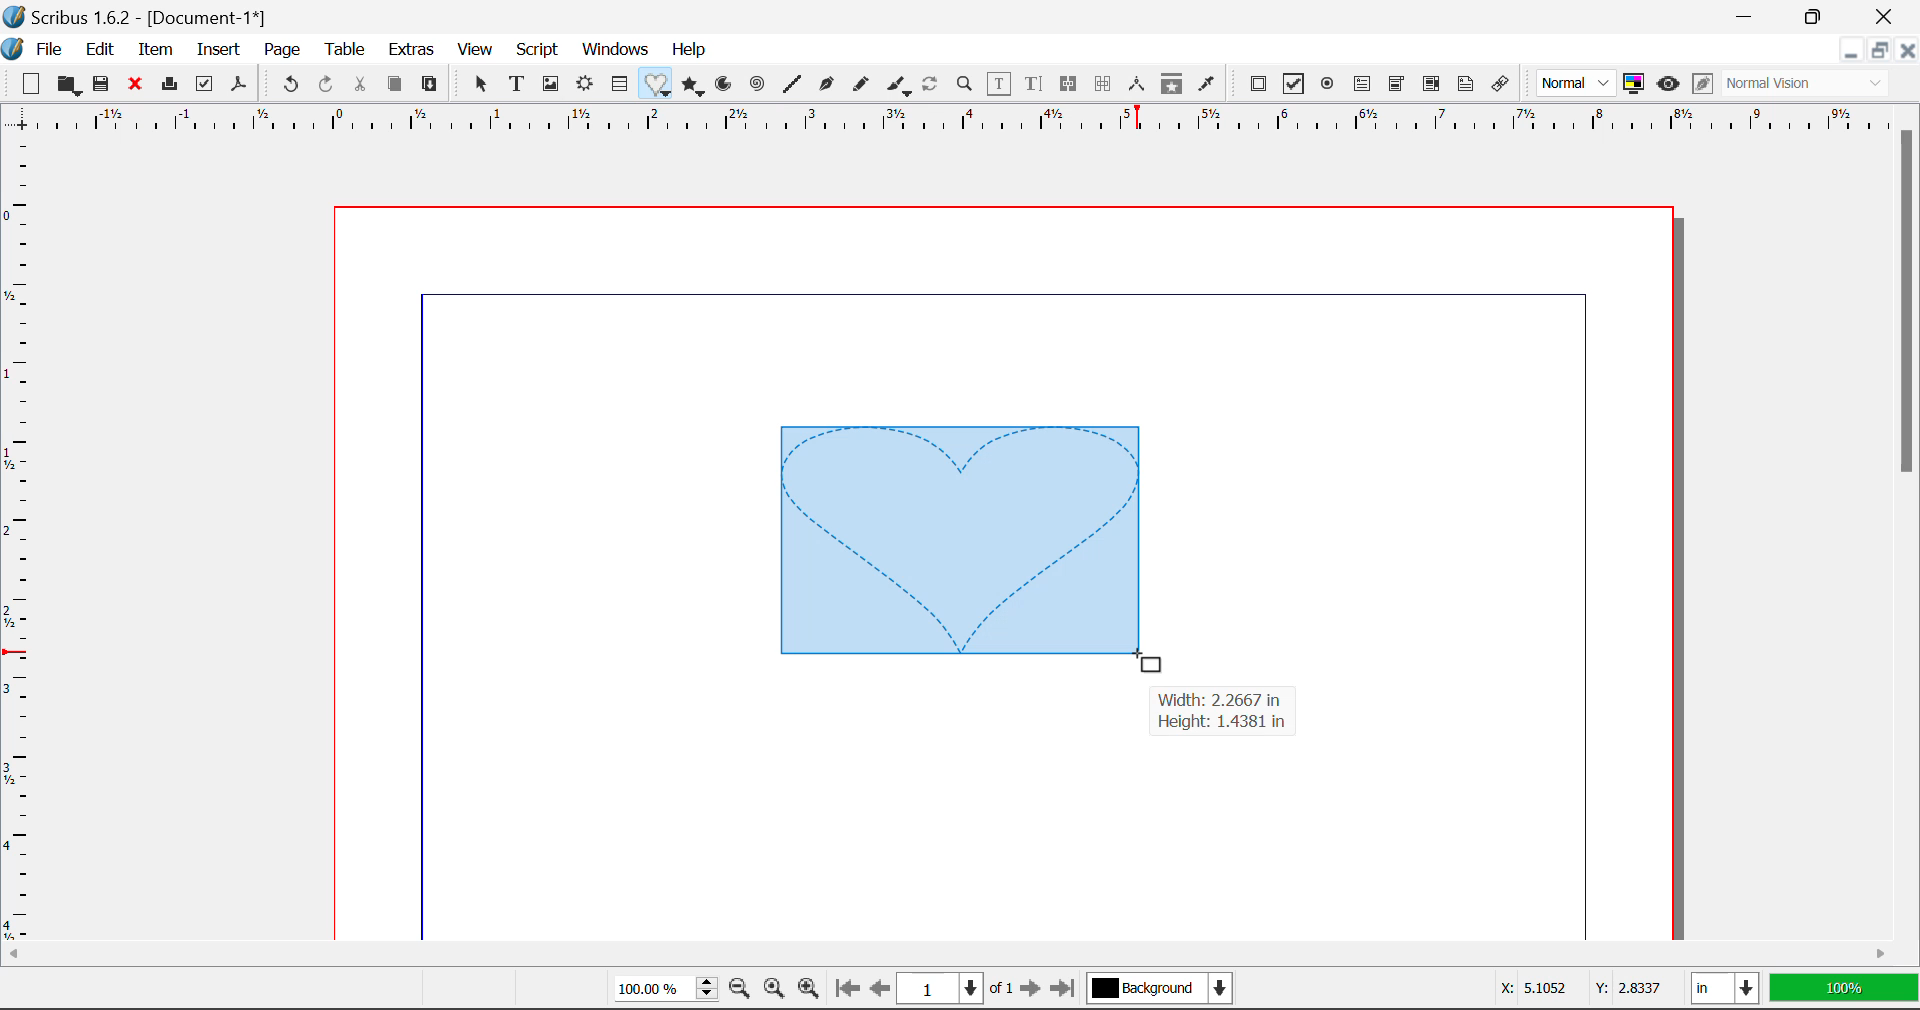  I want to click on Restore Down, so click(1853, 53).